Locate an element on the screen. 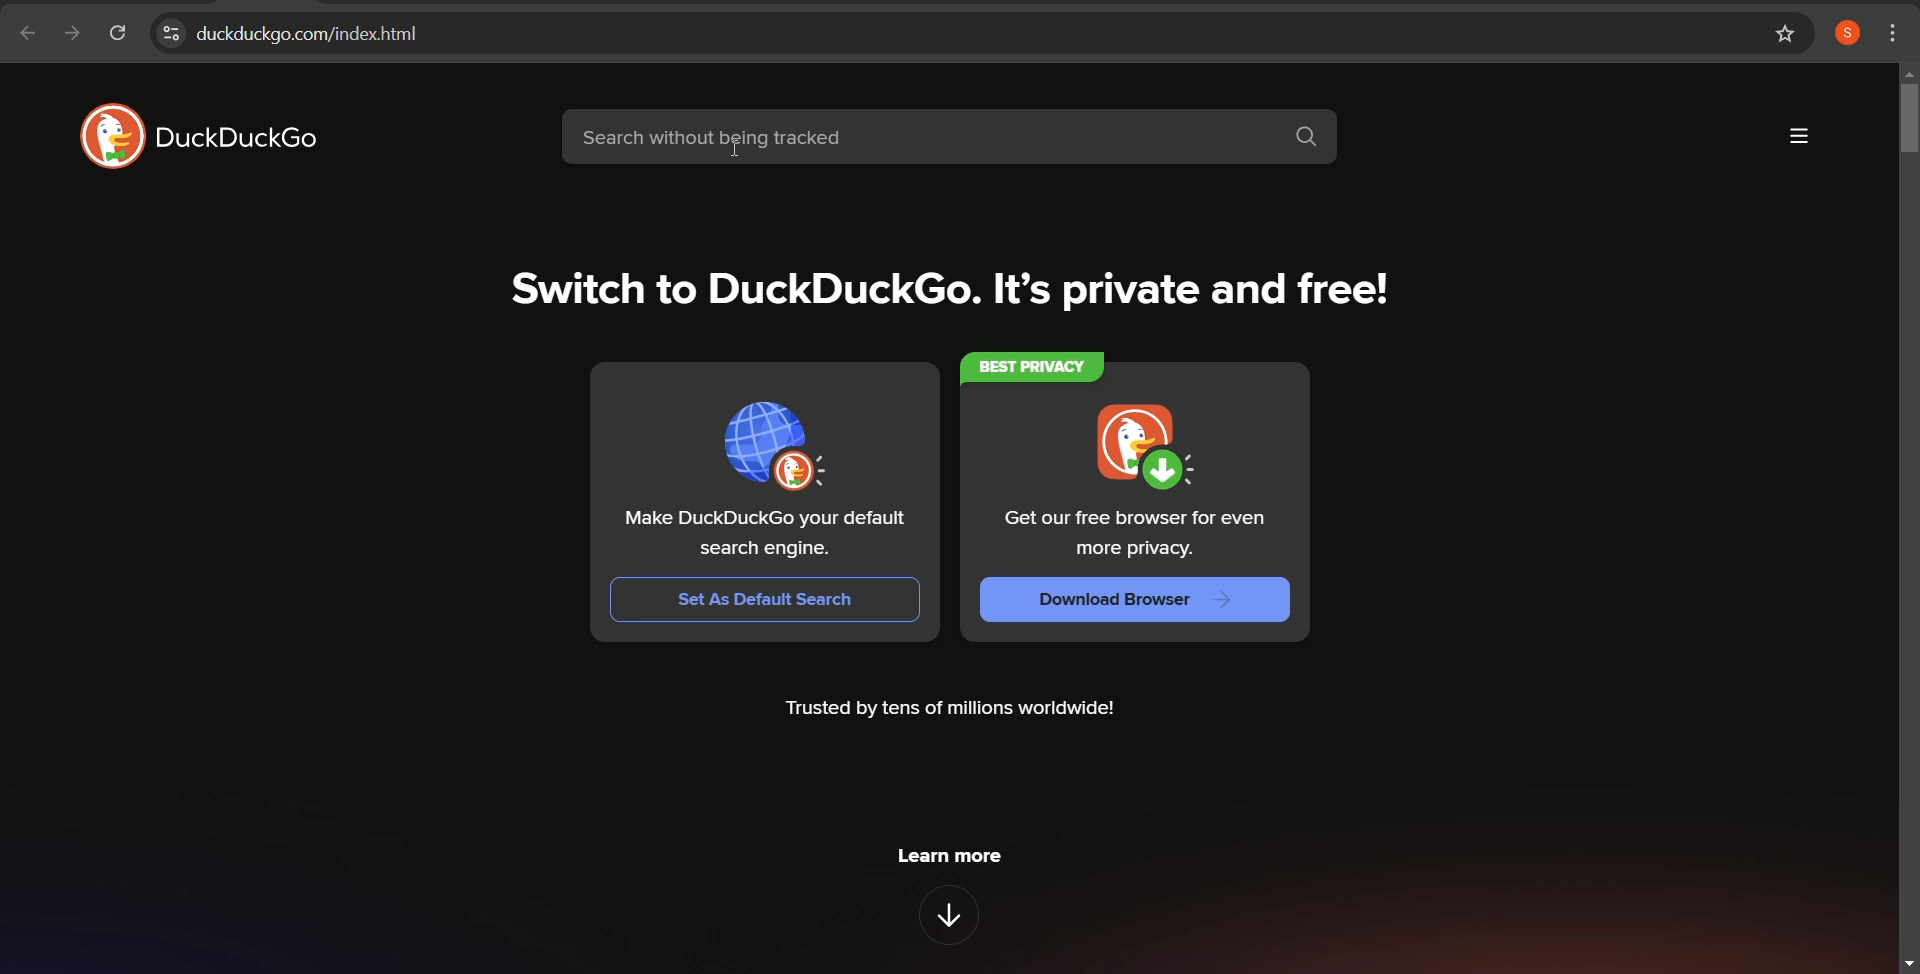 The width and height of the screenshot is (1920, 974). vertical scroll bar is located at coordinates (1907, 115).